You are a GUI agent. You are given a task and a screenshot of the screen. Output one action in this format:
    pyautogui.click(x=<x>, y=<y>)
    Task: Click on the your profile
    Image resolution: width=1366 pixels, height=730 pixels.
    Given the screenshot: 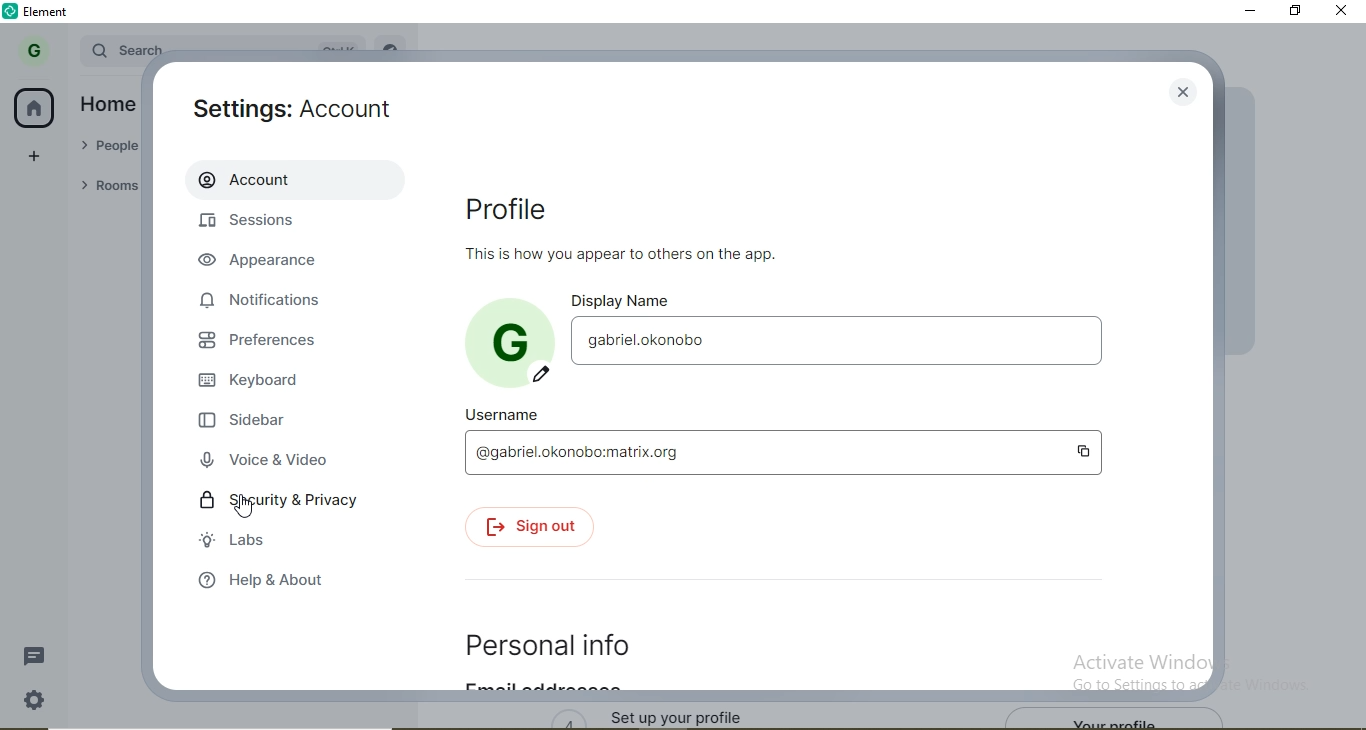 What is the action you would take?
    pyautogui.click(x=1118, y=720)
    